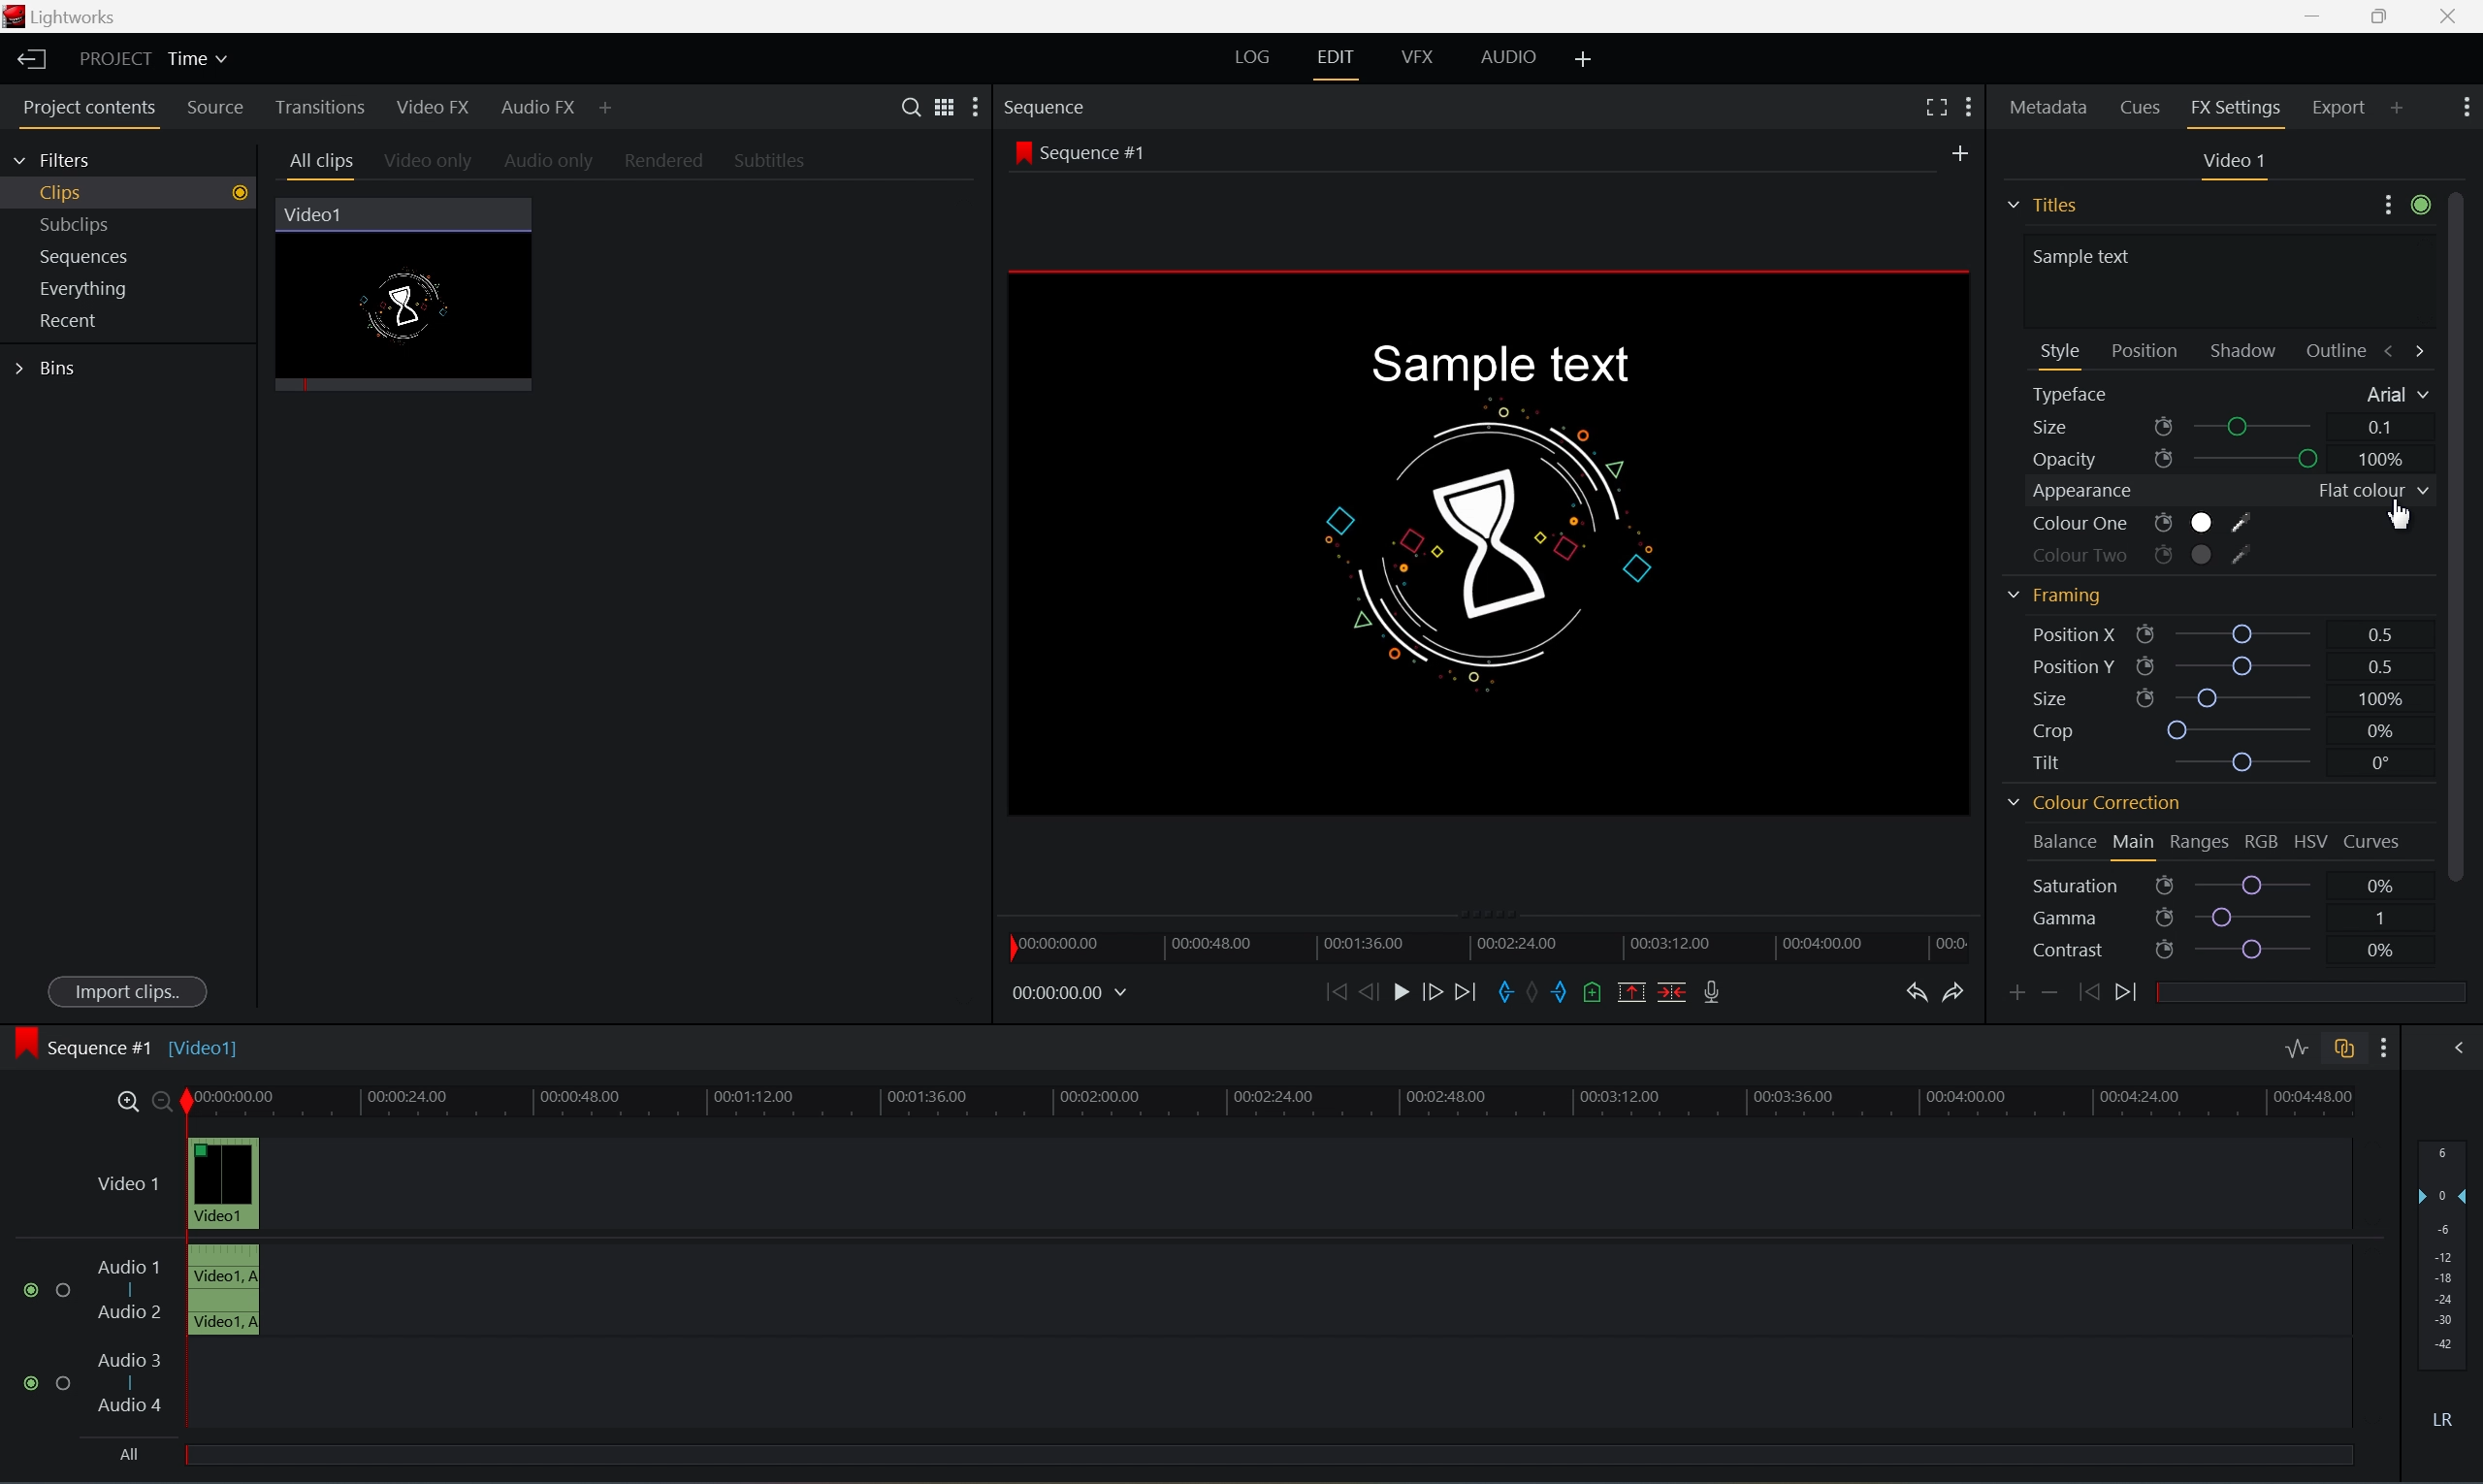 This screenshot has width=2483, height=1484. Describe the element at coordinates (1539, 991) in the screenshot. I see `clear all marks` at that location.